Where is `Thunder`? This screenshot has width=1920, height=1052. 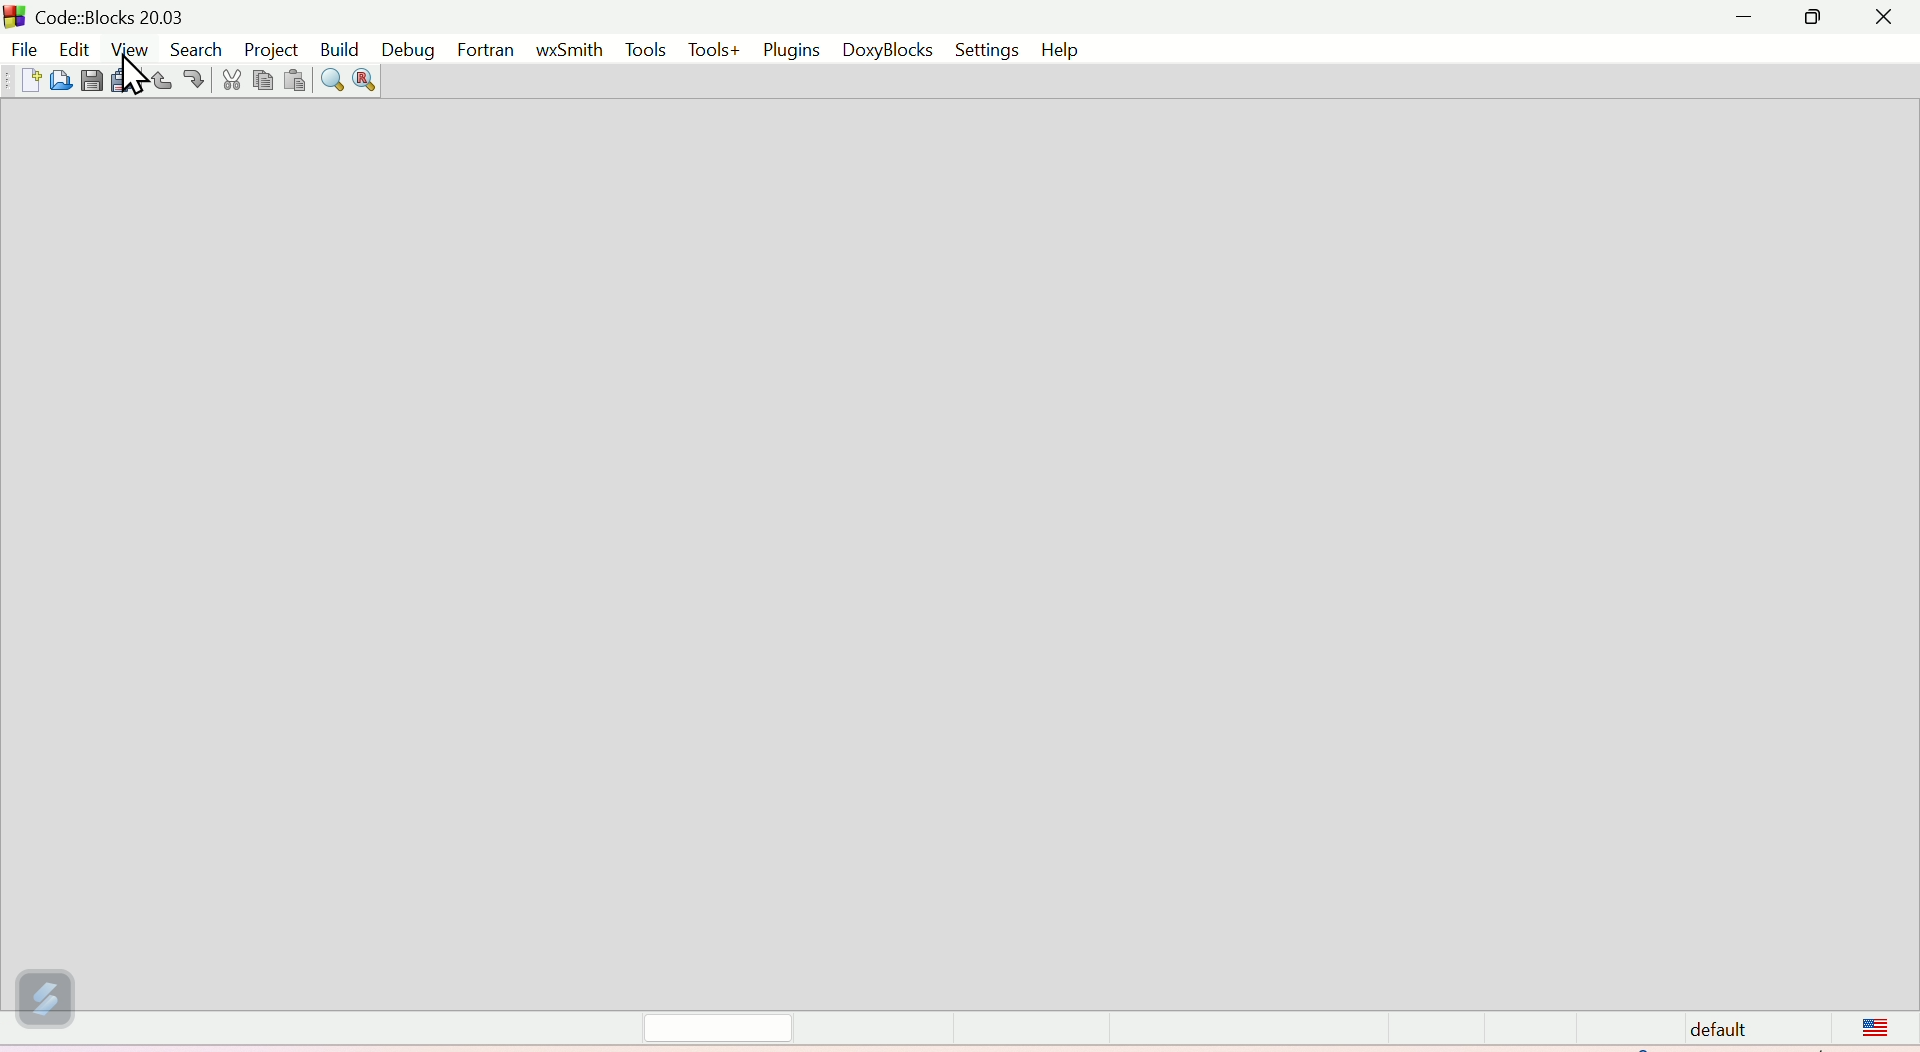 Thunder is located at coordinates (42, 1008).